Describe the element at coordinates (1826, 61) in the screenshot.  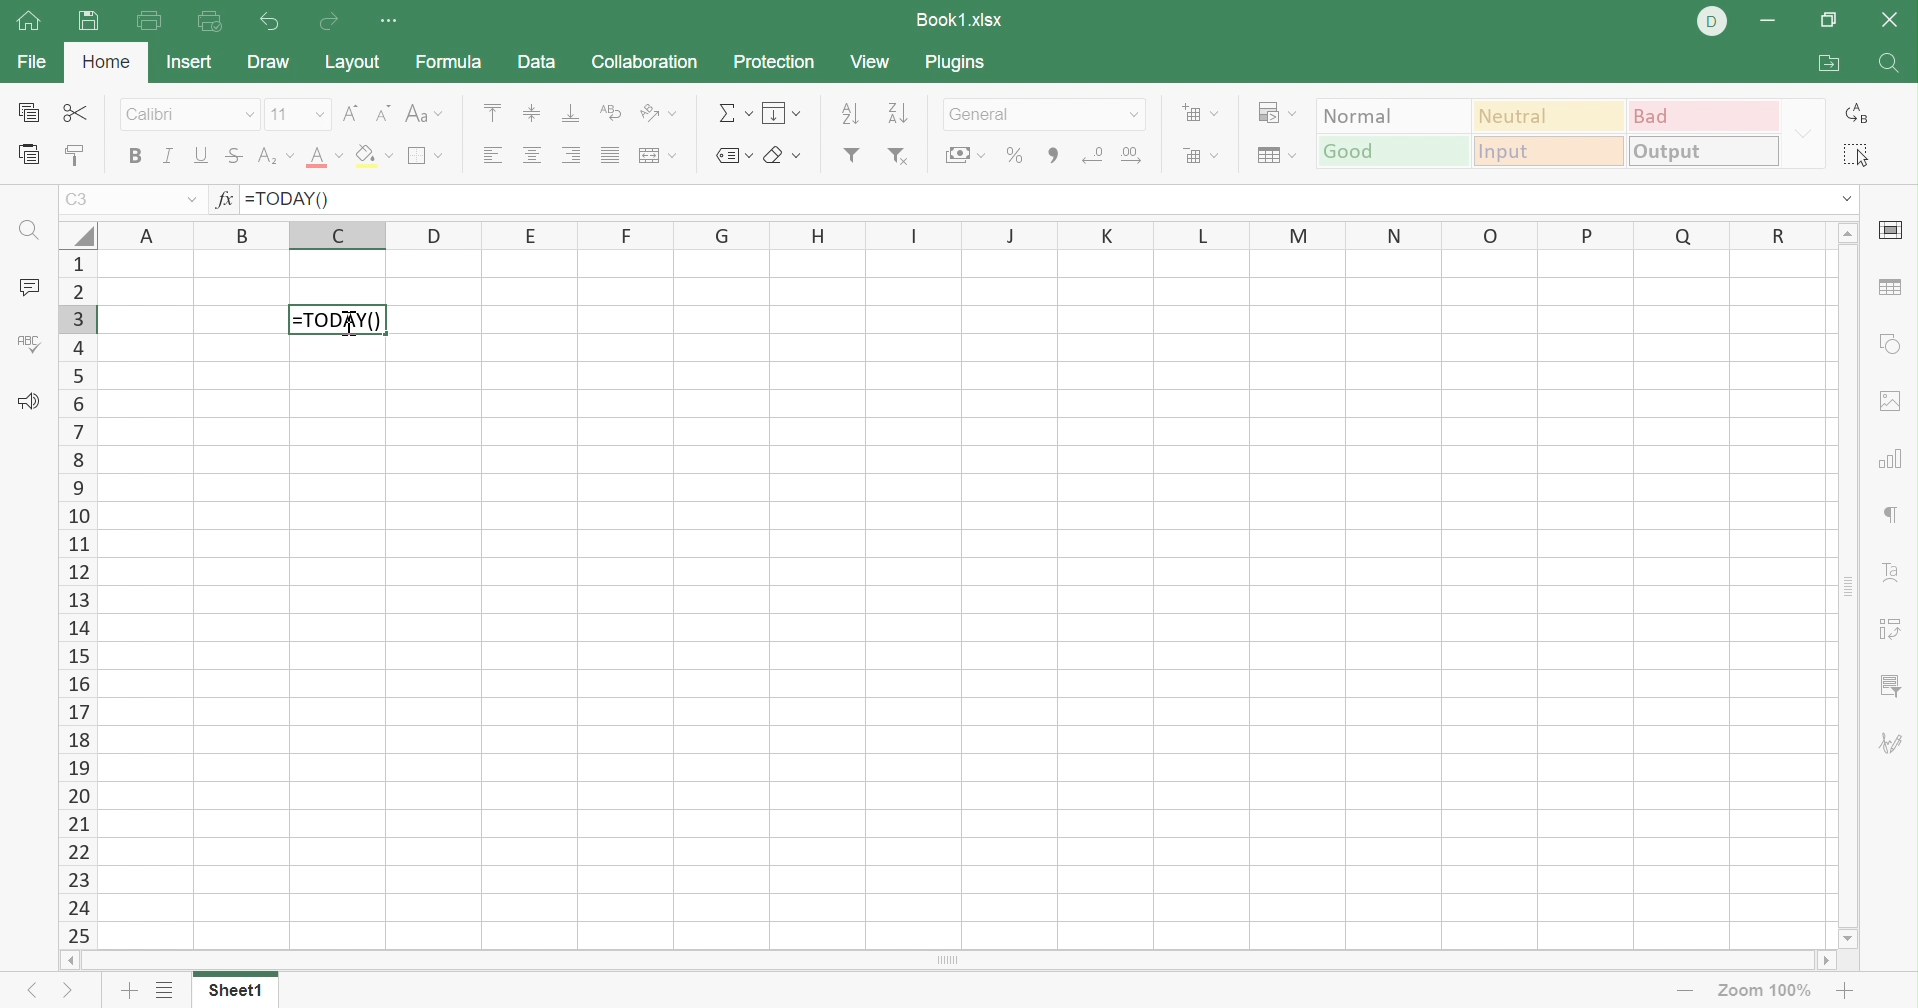
I see `Open file location` at that location.